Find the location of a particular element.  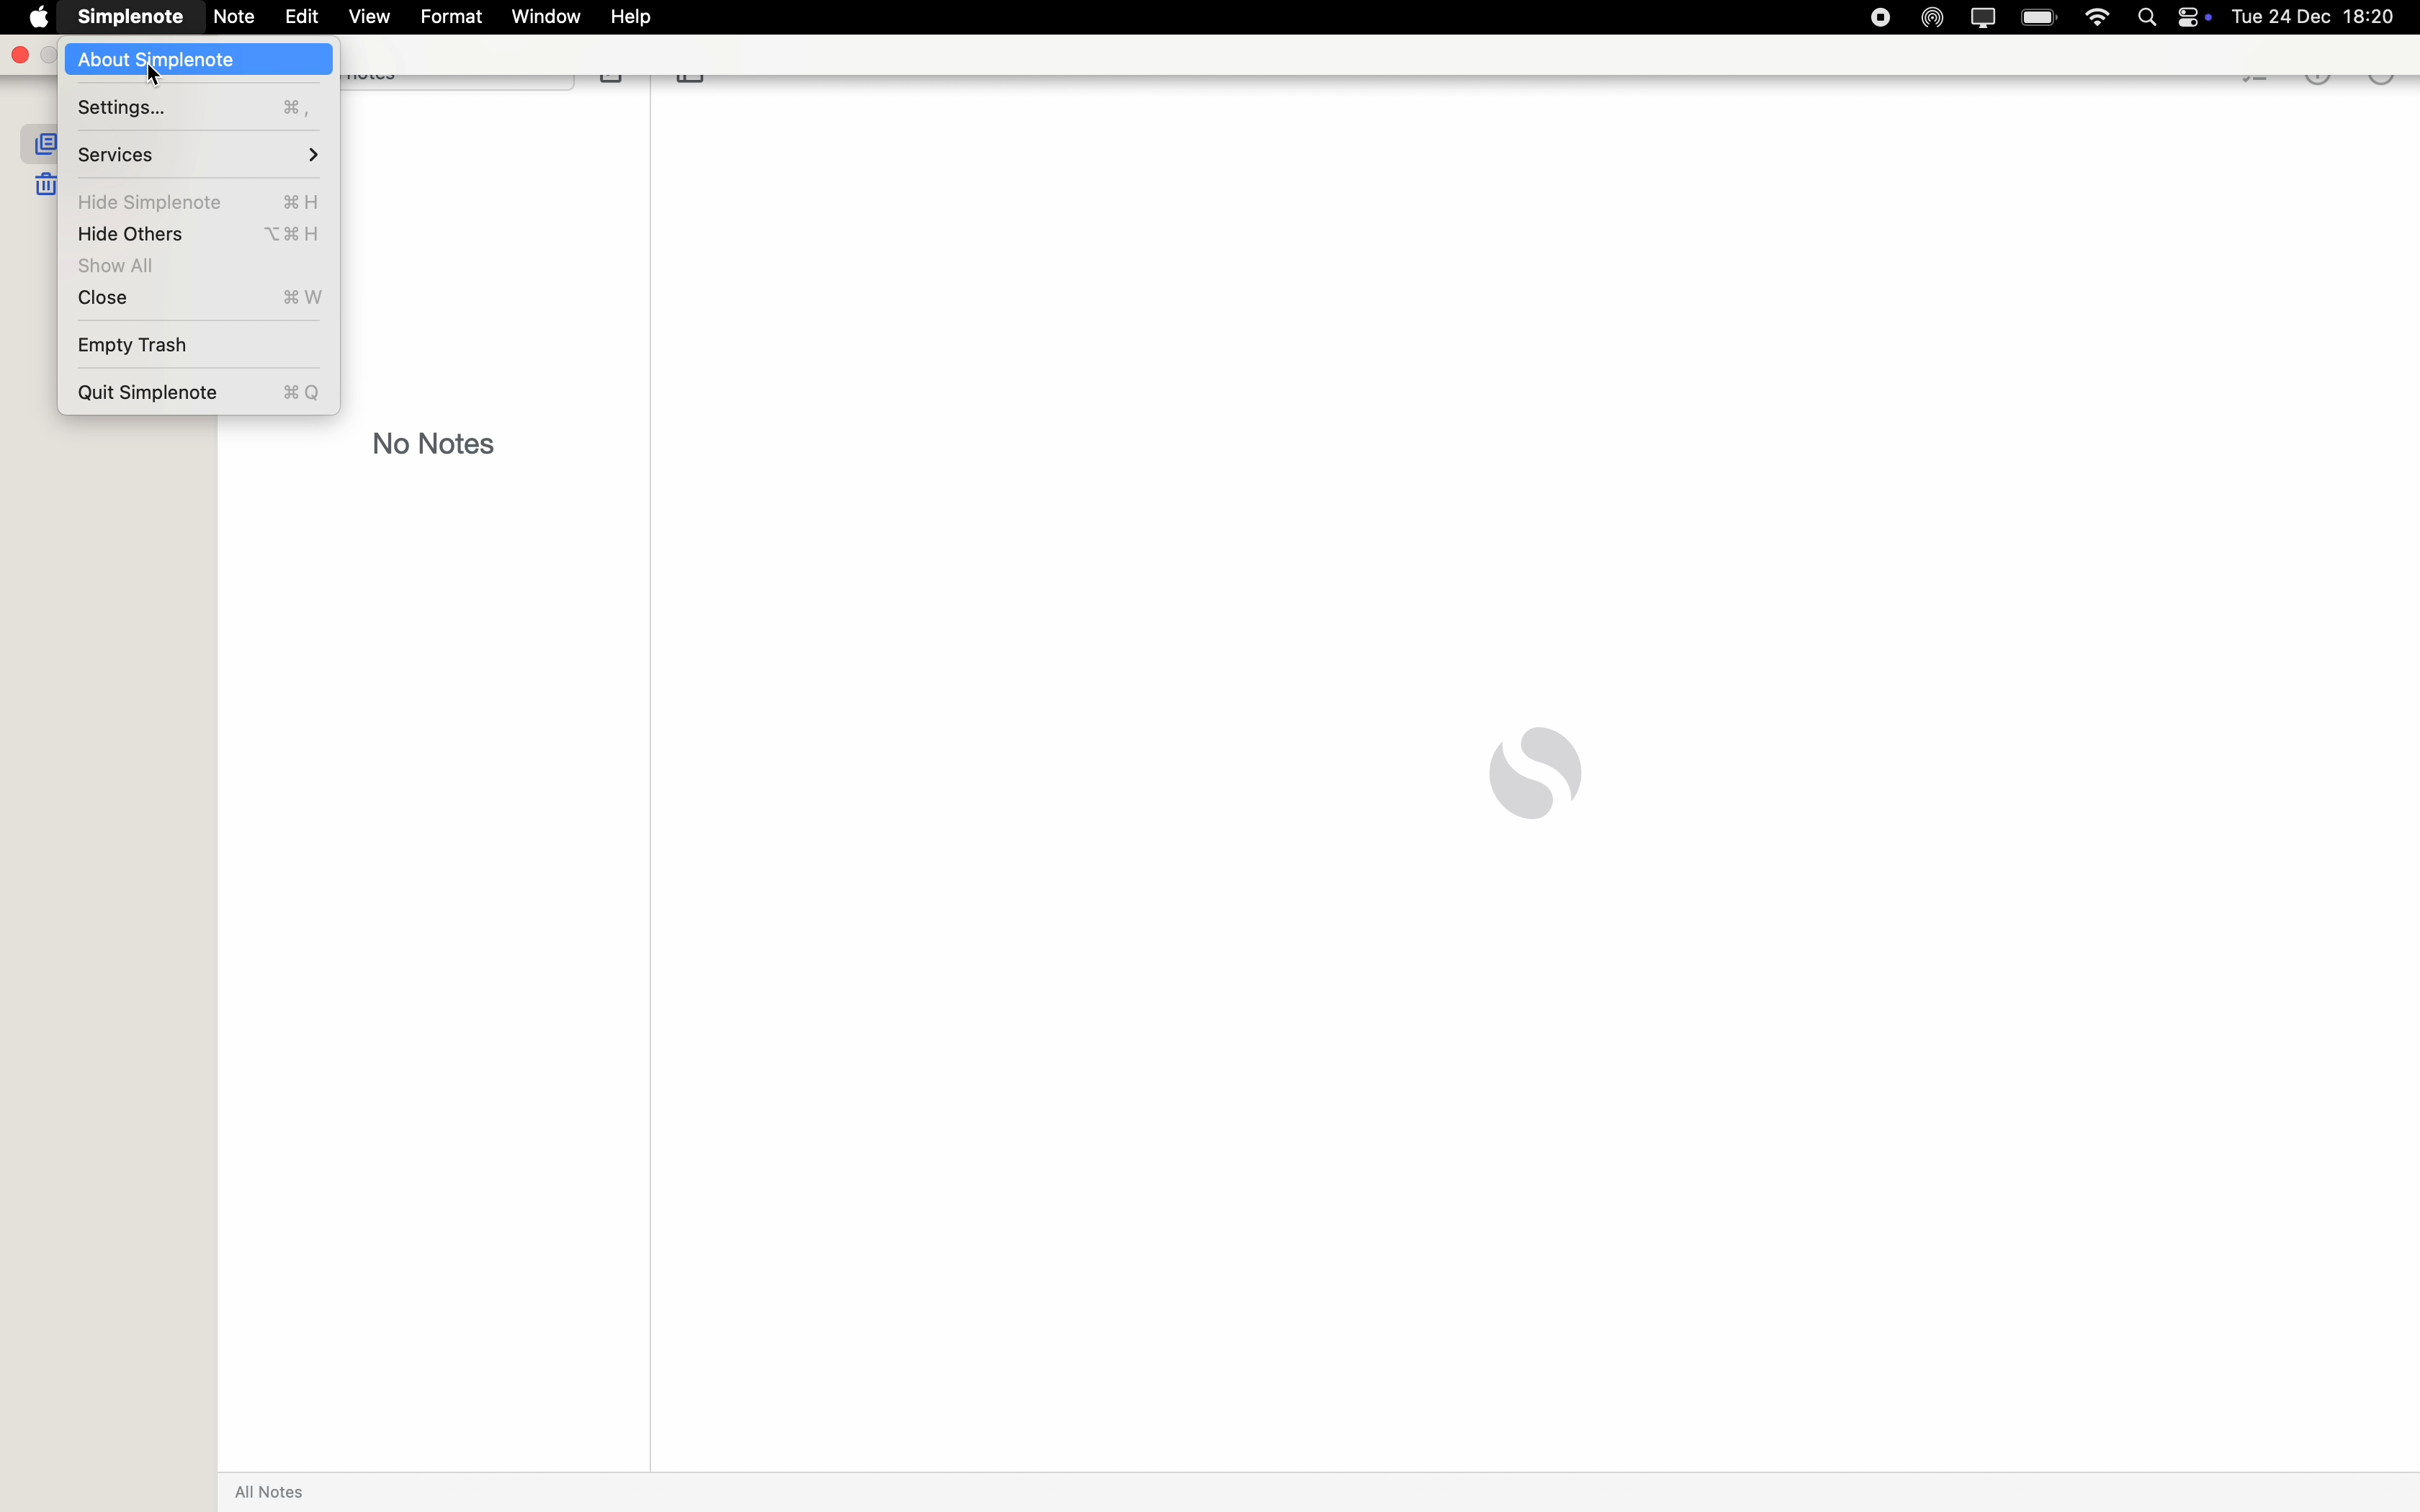

trash is located at coordinates (44, 183).